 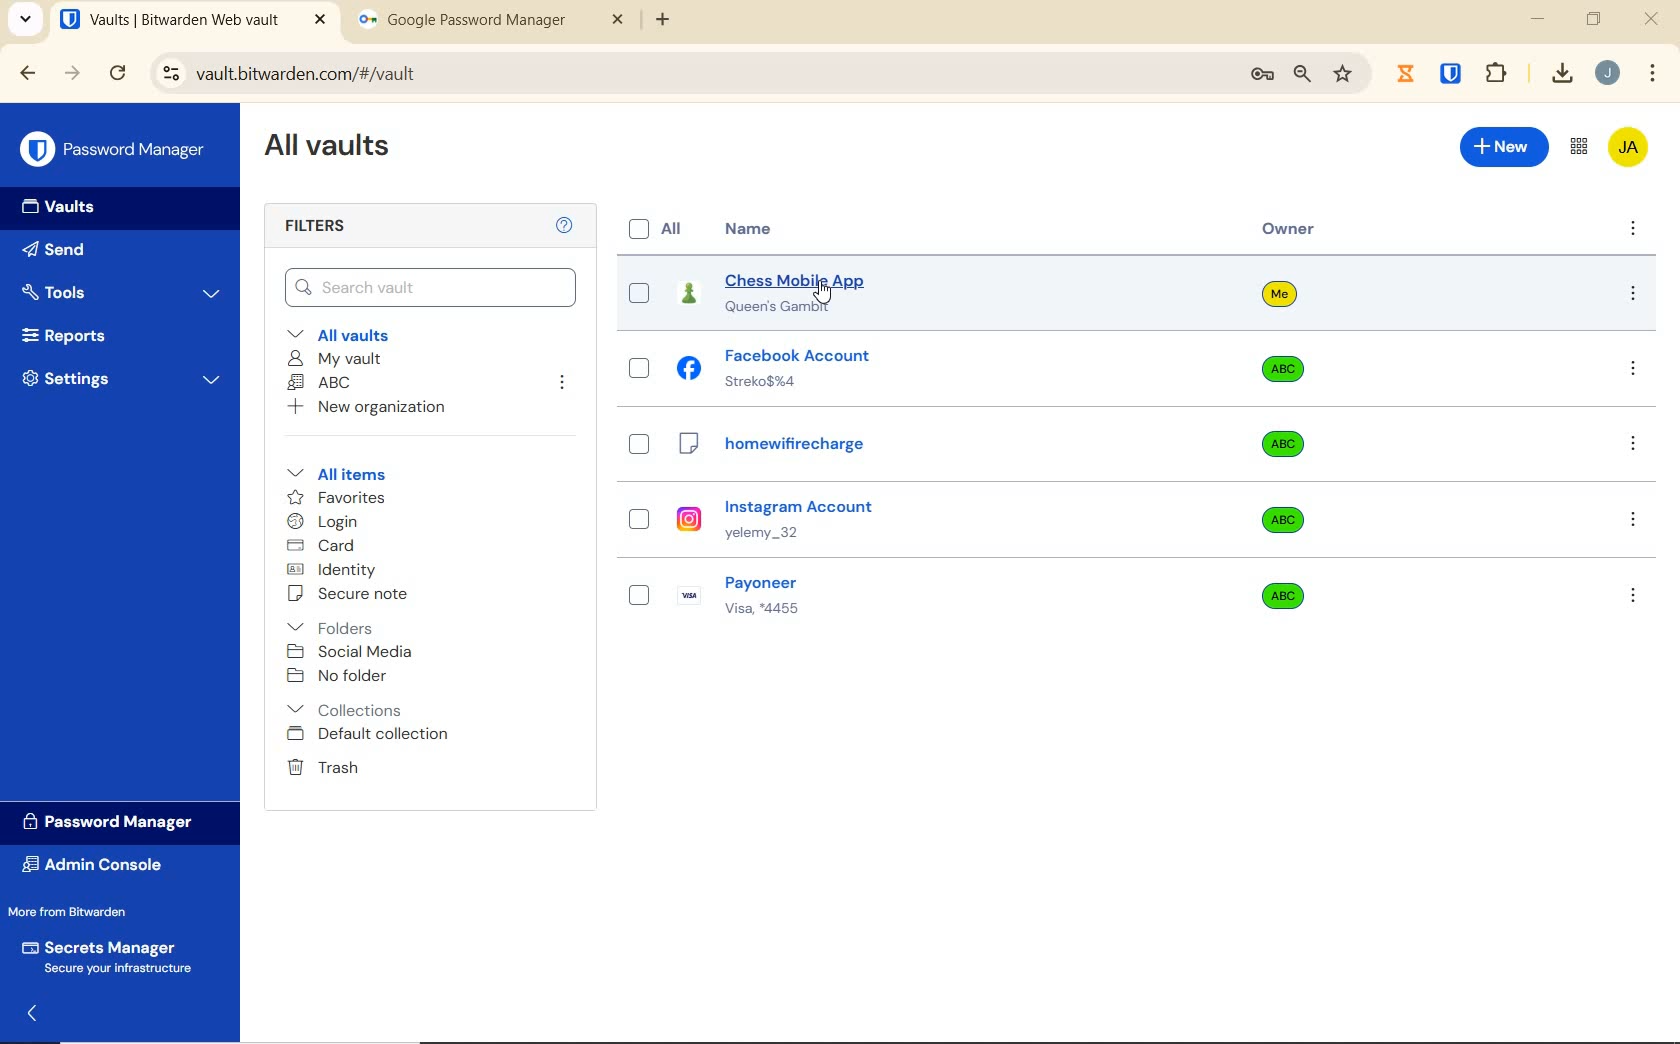 What do you see at coordinates (690, 298) in the screenshot?
I see `chess logo` at bounding box center [690, 298].